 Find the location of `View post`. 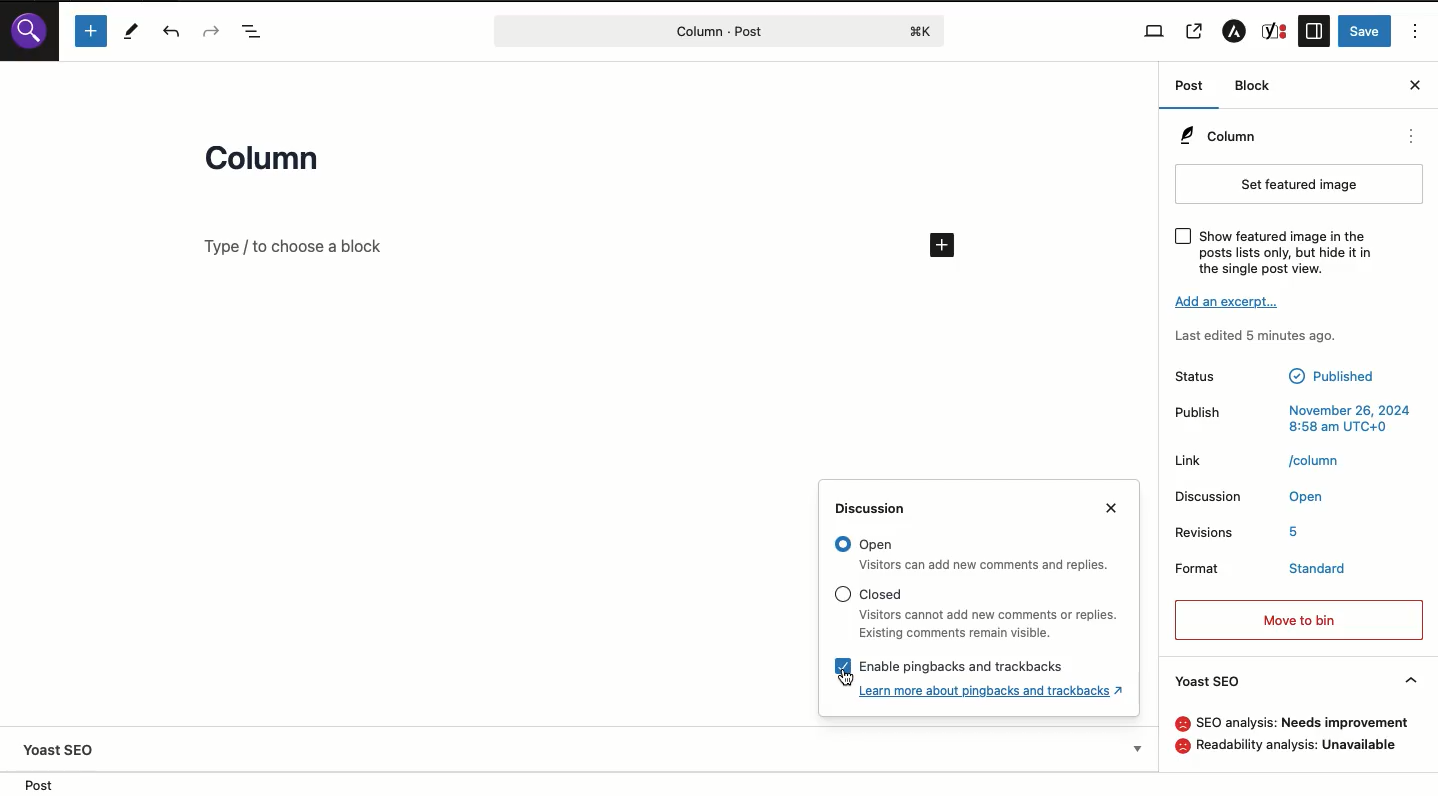

View post is located at coordinates (1195, 31).